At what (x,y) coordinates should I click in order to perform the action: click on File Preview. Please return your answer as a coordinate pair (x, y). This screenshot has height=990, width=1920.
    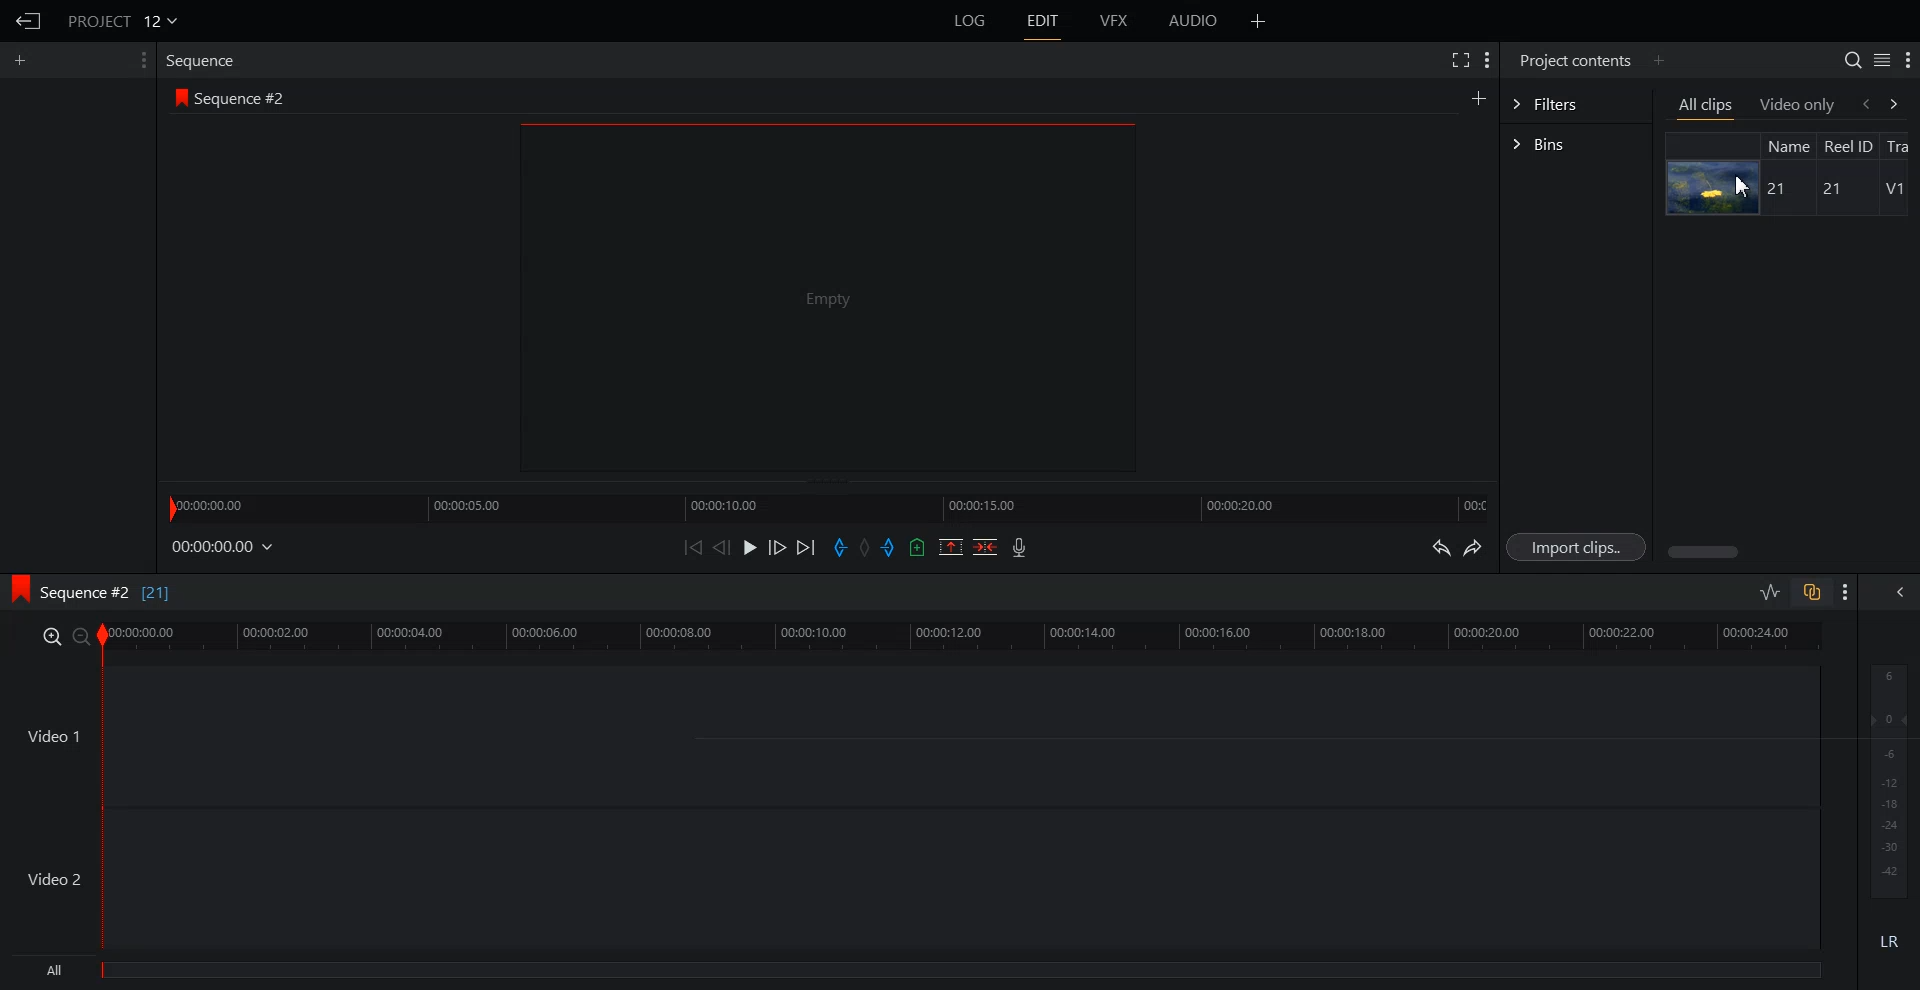
    Looking at the image, I should click on (827, 296).